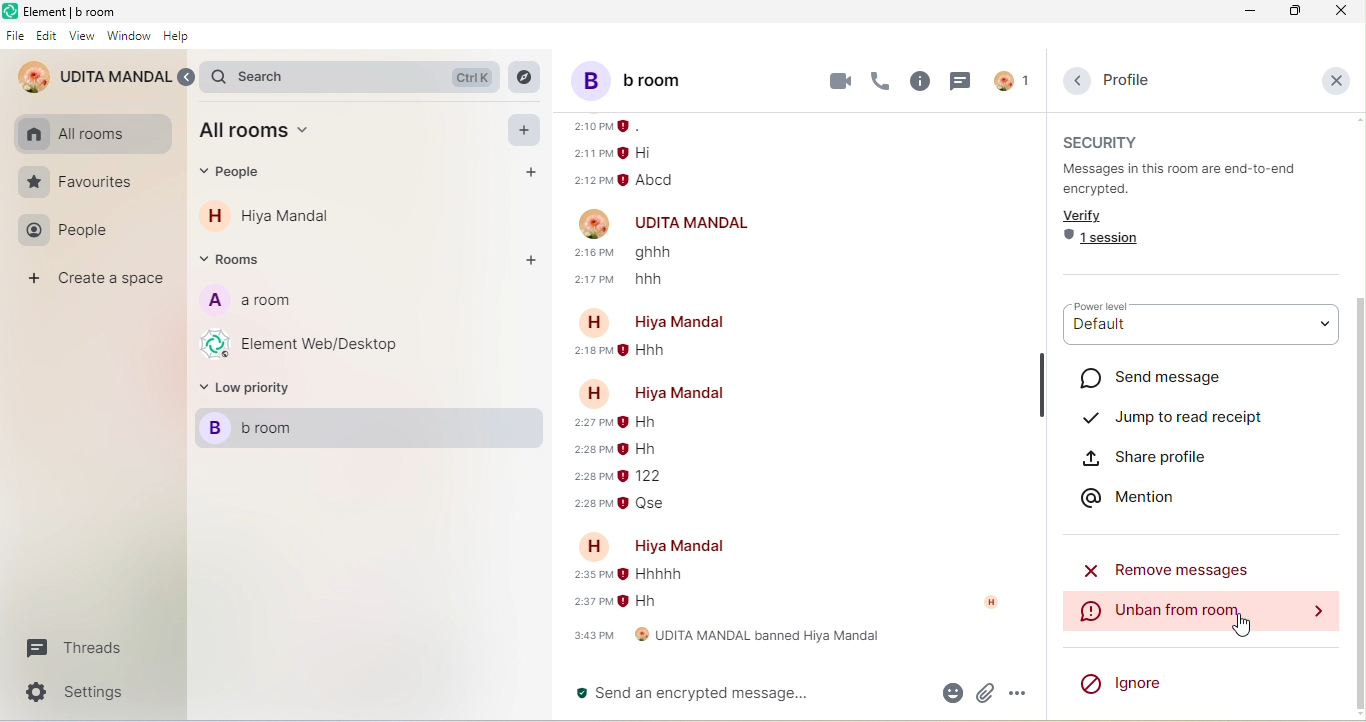 This screenshot has width=1366, height=722. Describe the element at coordinates (663, 545) in the screenshot. I see `account name-hiya mandal` at that location.